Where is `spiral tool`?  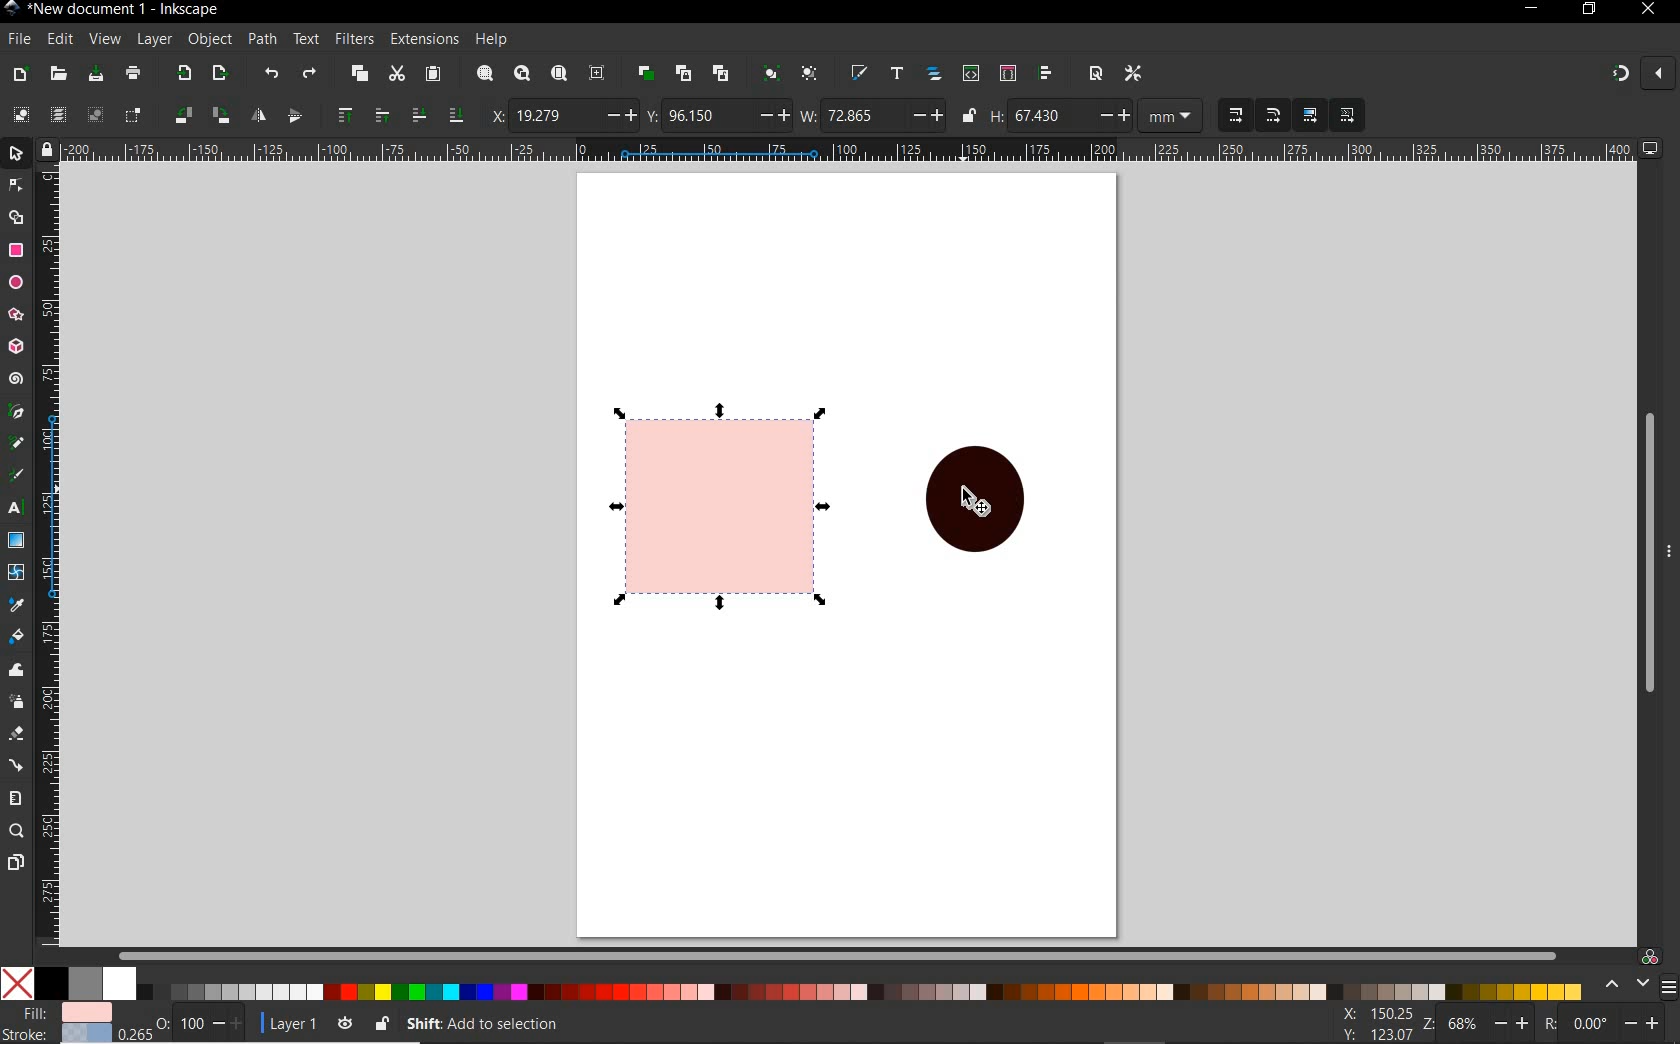
spiral tool is located at coordinates (16, 378).